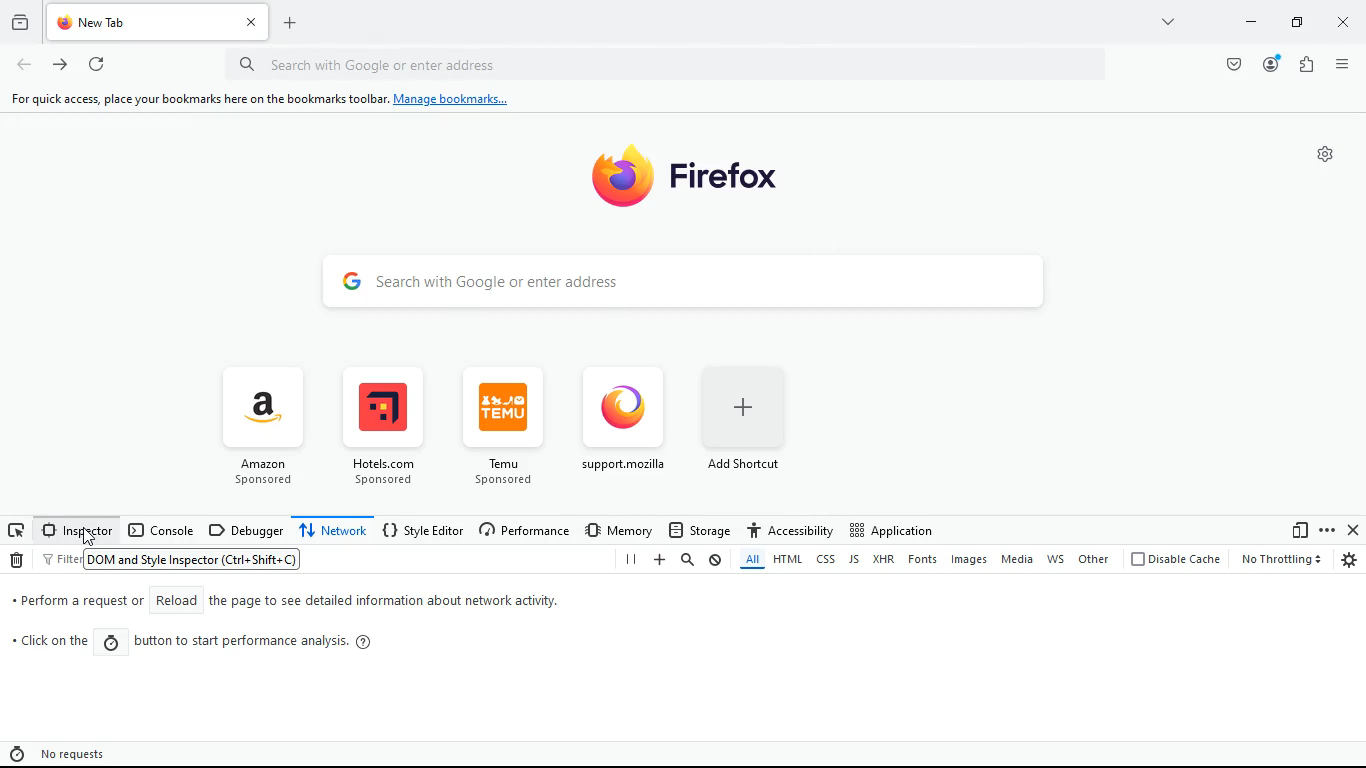 This screenshot has width=1366, height=768. I want to click on css, so click(826, 560).